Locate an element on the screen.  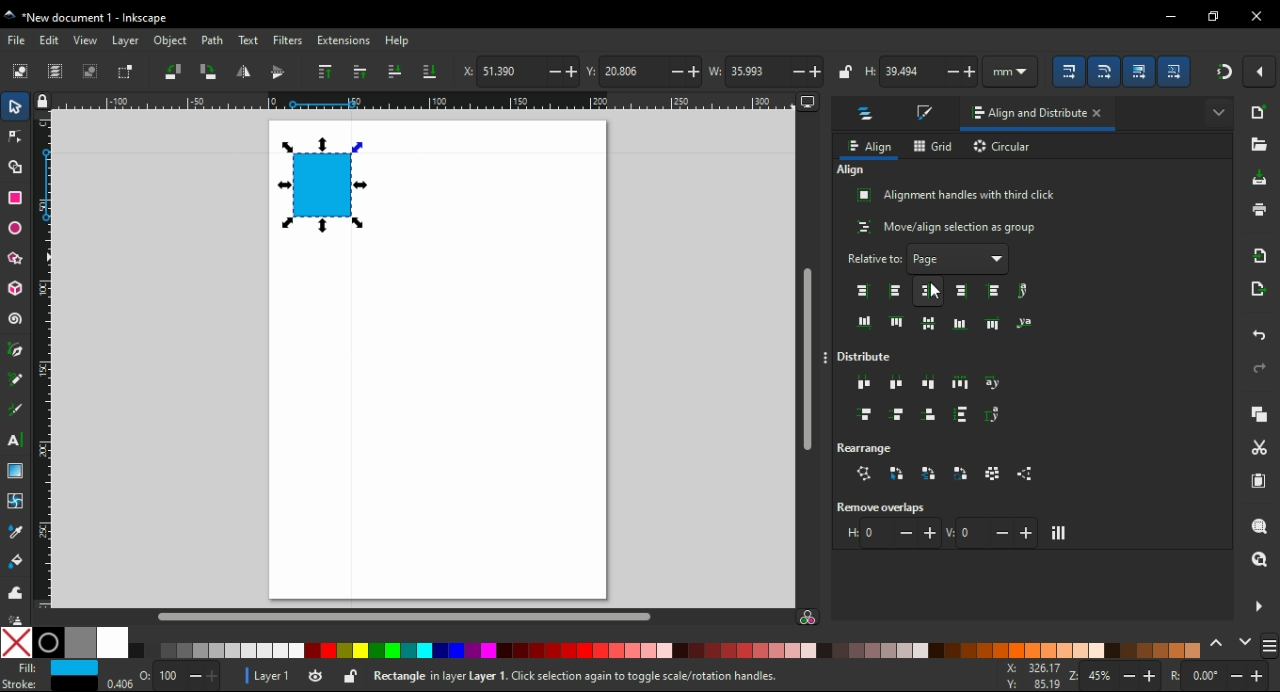
3D box tool is located at coordinates (14, 288).